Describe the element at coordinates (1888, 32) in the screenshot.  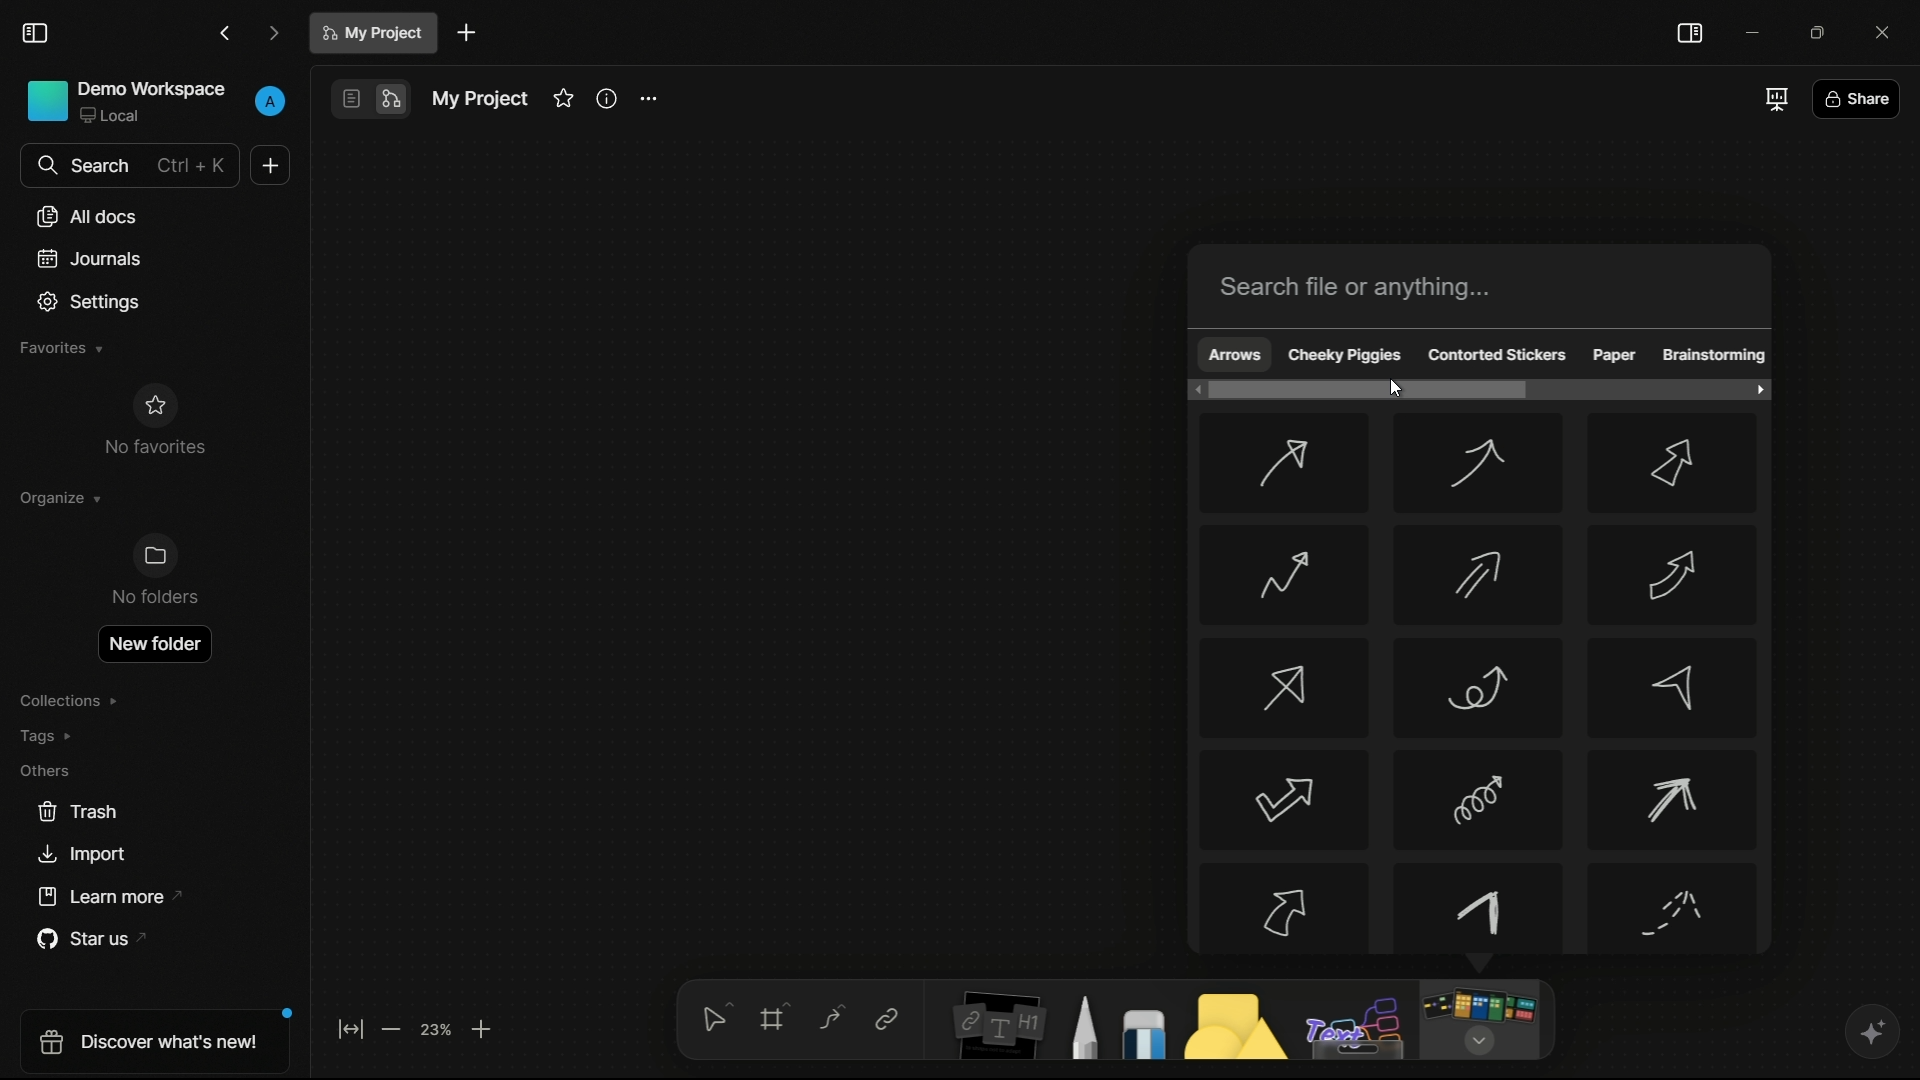
I see `close app` at that location.